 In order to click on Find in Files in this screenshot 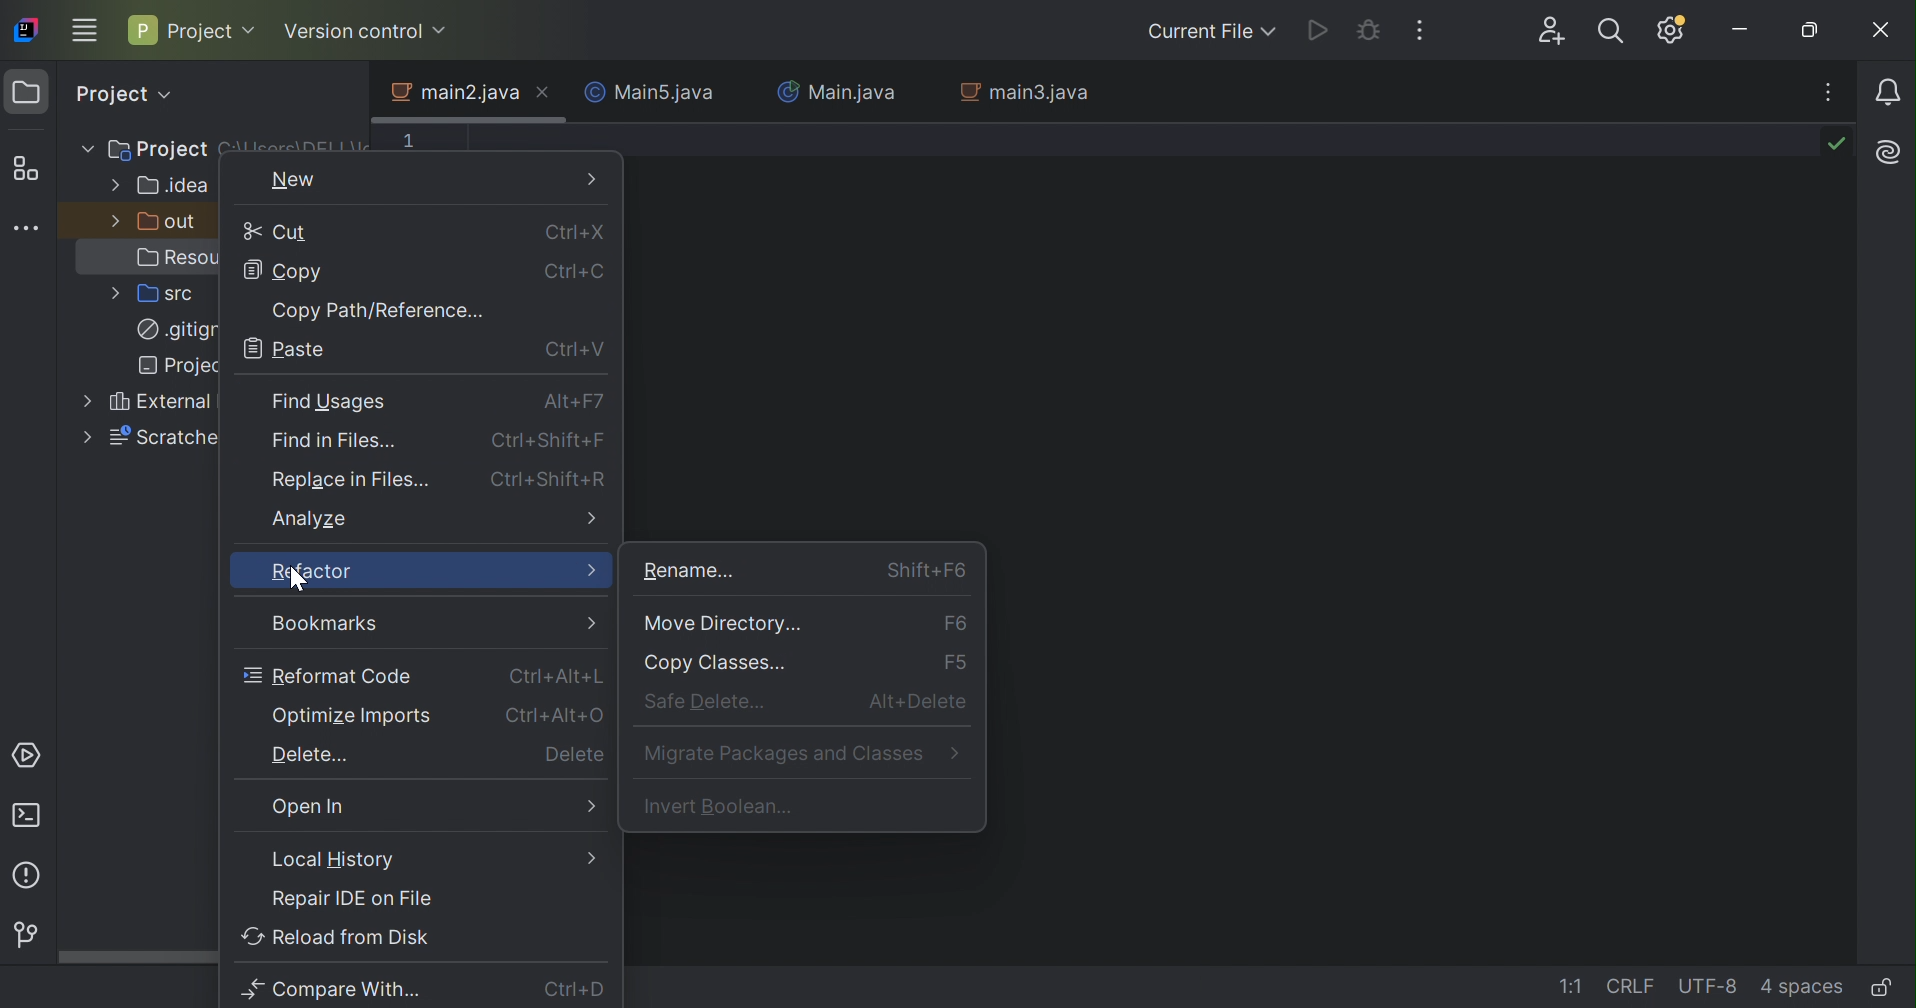, I will do `click(333, 441)`.